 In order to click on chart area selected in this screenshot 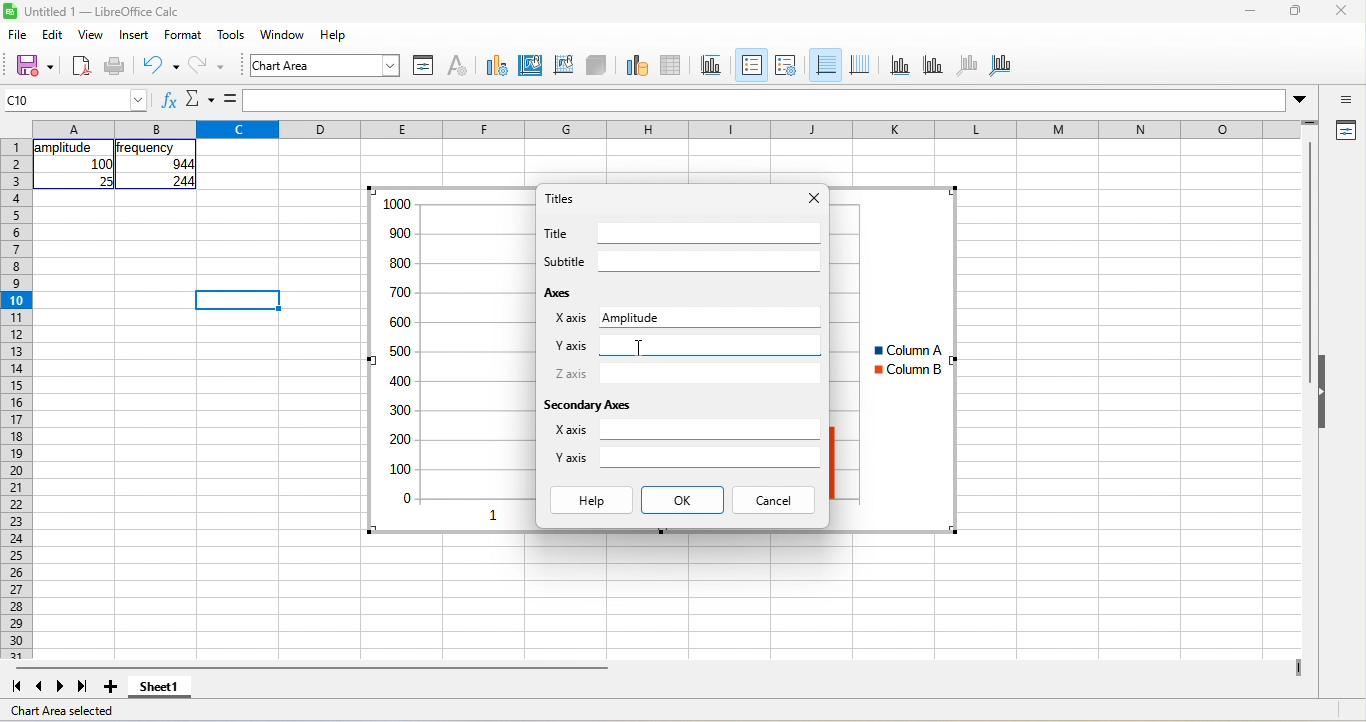, I will do `click(62, 711)`.